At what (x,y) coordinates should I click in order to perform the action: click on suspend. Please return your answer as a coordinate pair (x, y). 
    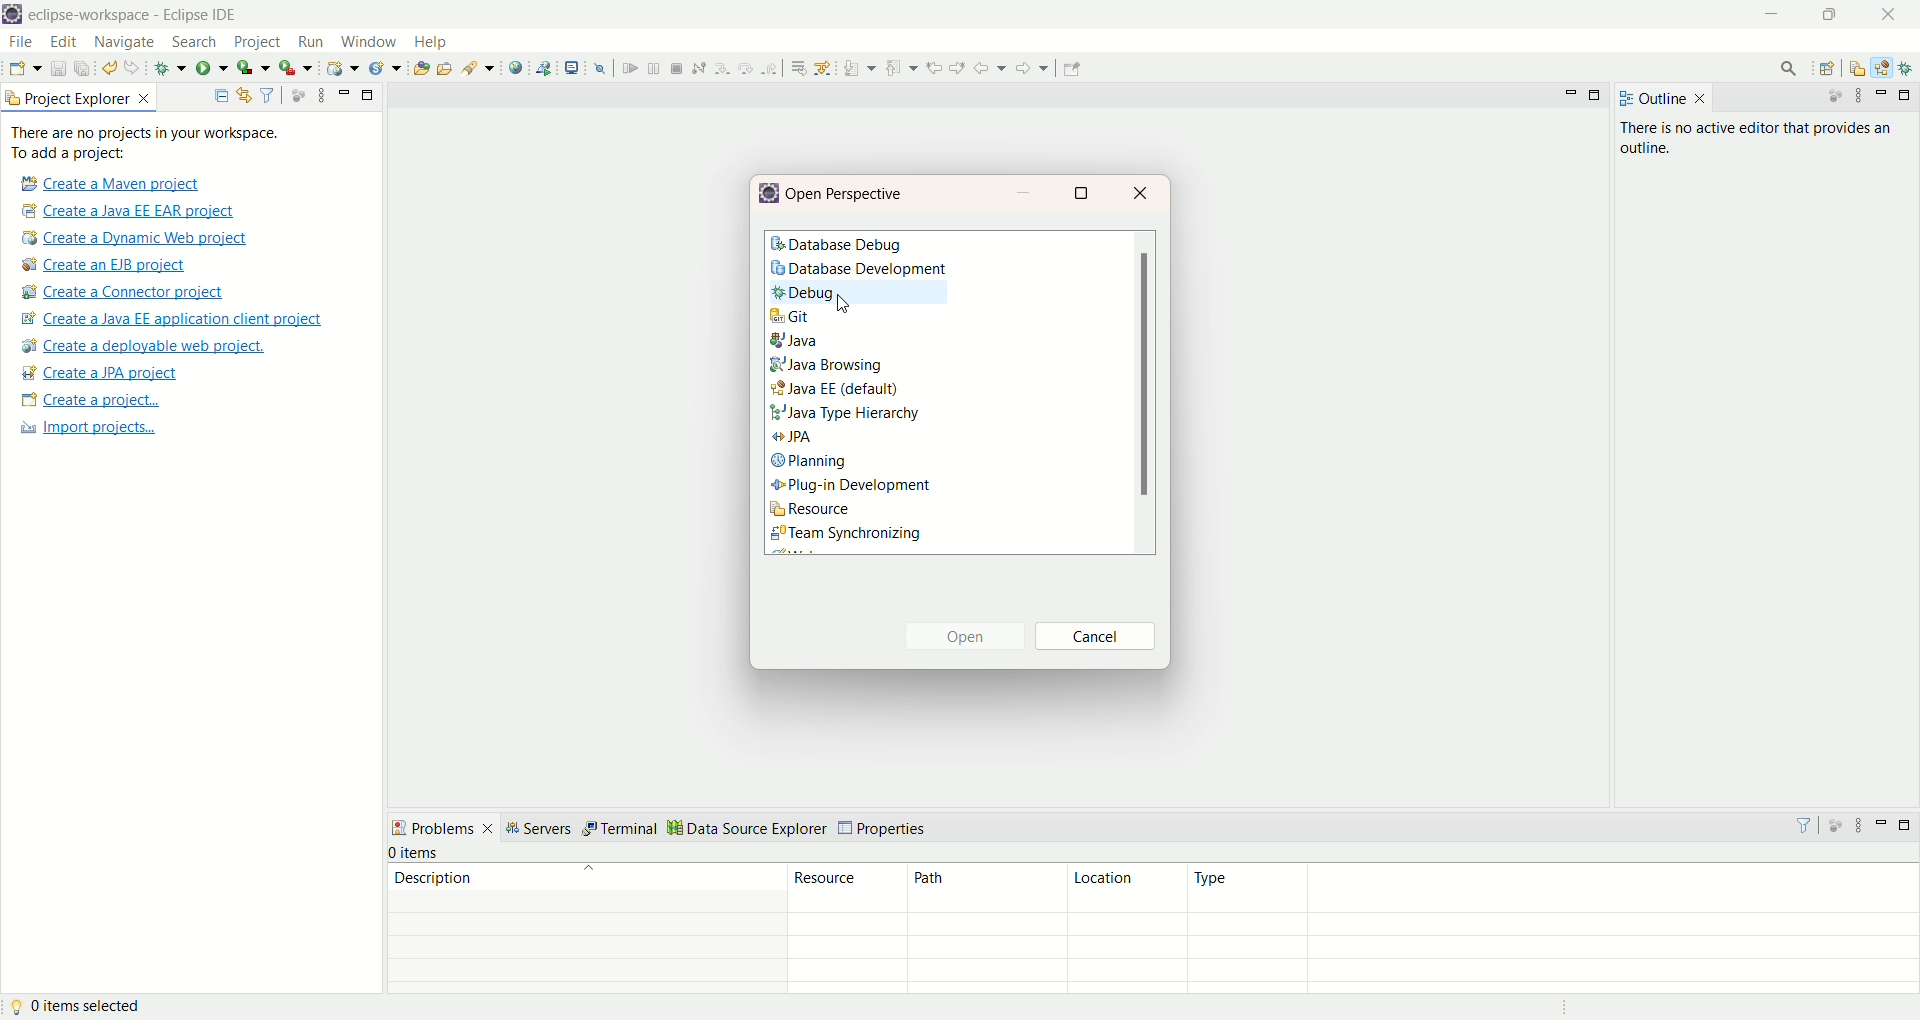
    Looking at the image, I should click on (652, 68).